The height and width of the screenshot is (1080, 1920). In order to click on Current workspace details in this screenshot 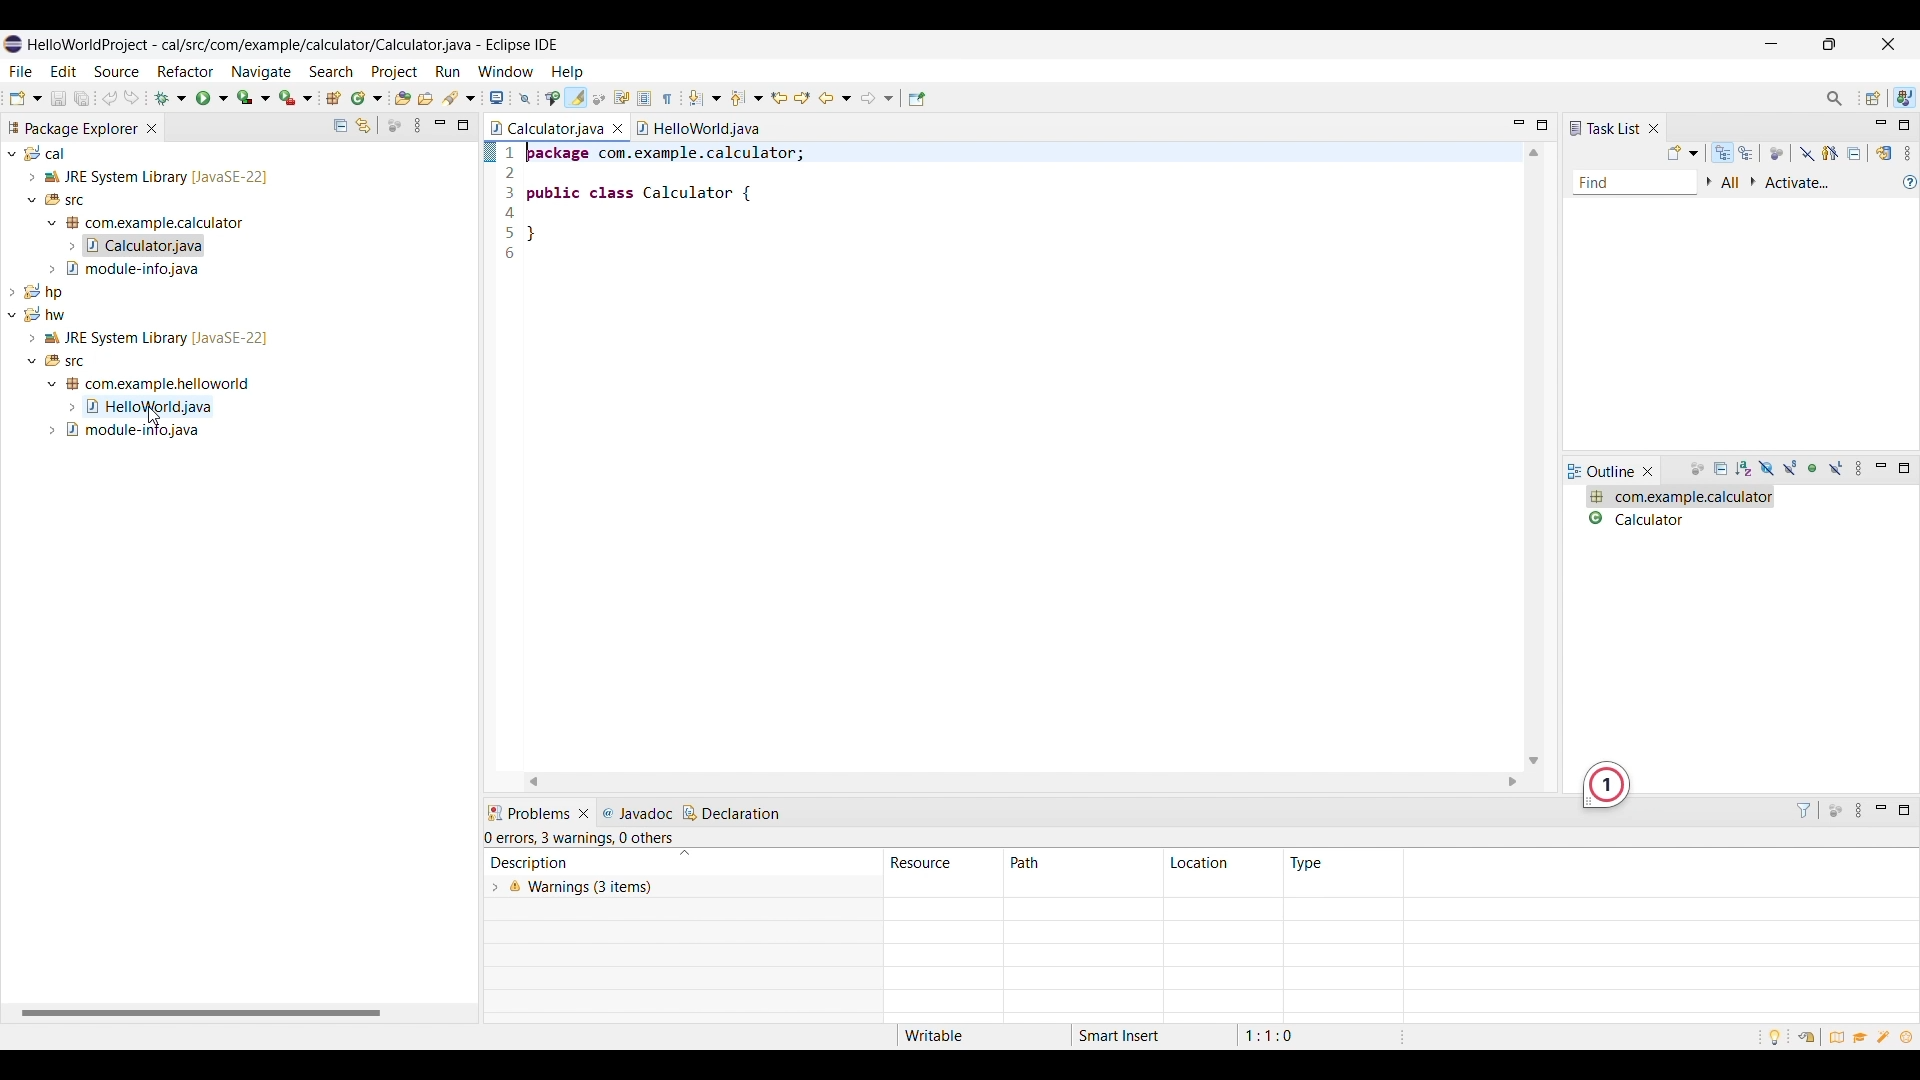, I will do `click(1150, 1036)`.